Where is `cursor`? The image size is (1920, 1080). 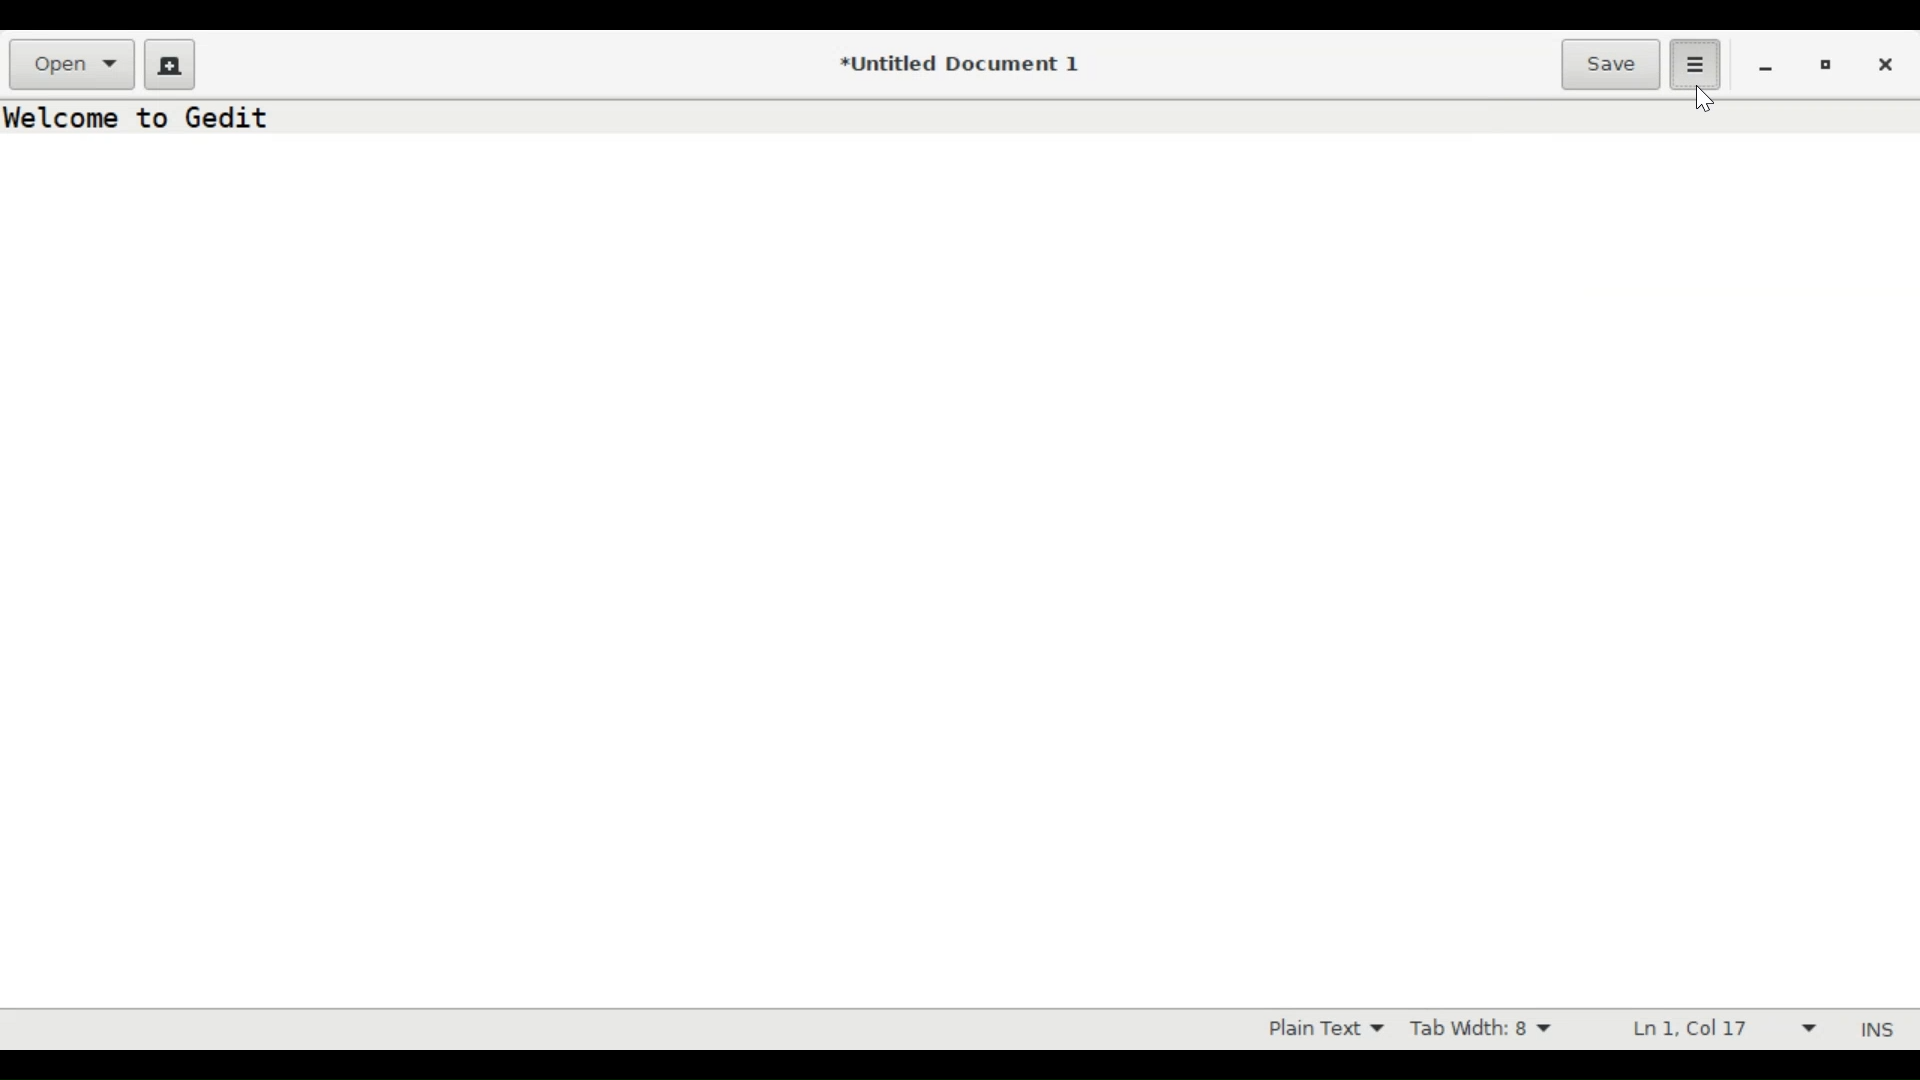 cursor is located at coordinates (1710, 99).